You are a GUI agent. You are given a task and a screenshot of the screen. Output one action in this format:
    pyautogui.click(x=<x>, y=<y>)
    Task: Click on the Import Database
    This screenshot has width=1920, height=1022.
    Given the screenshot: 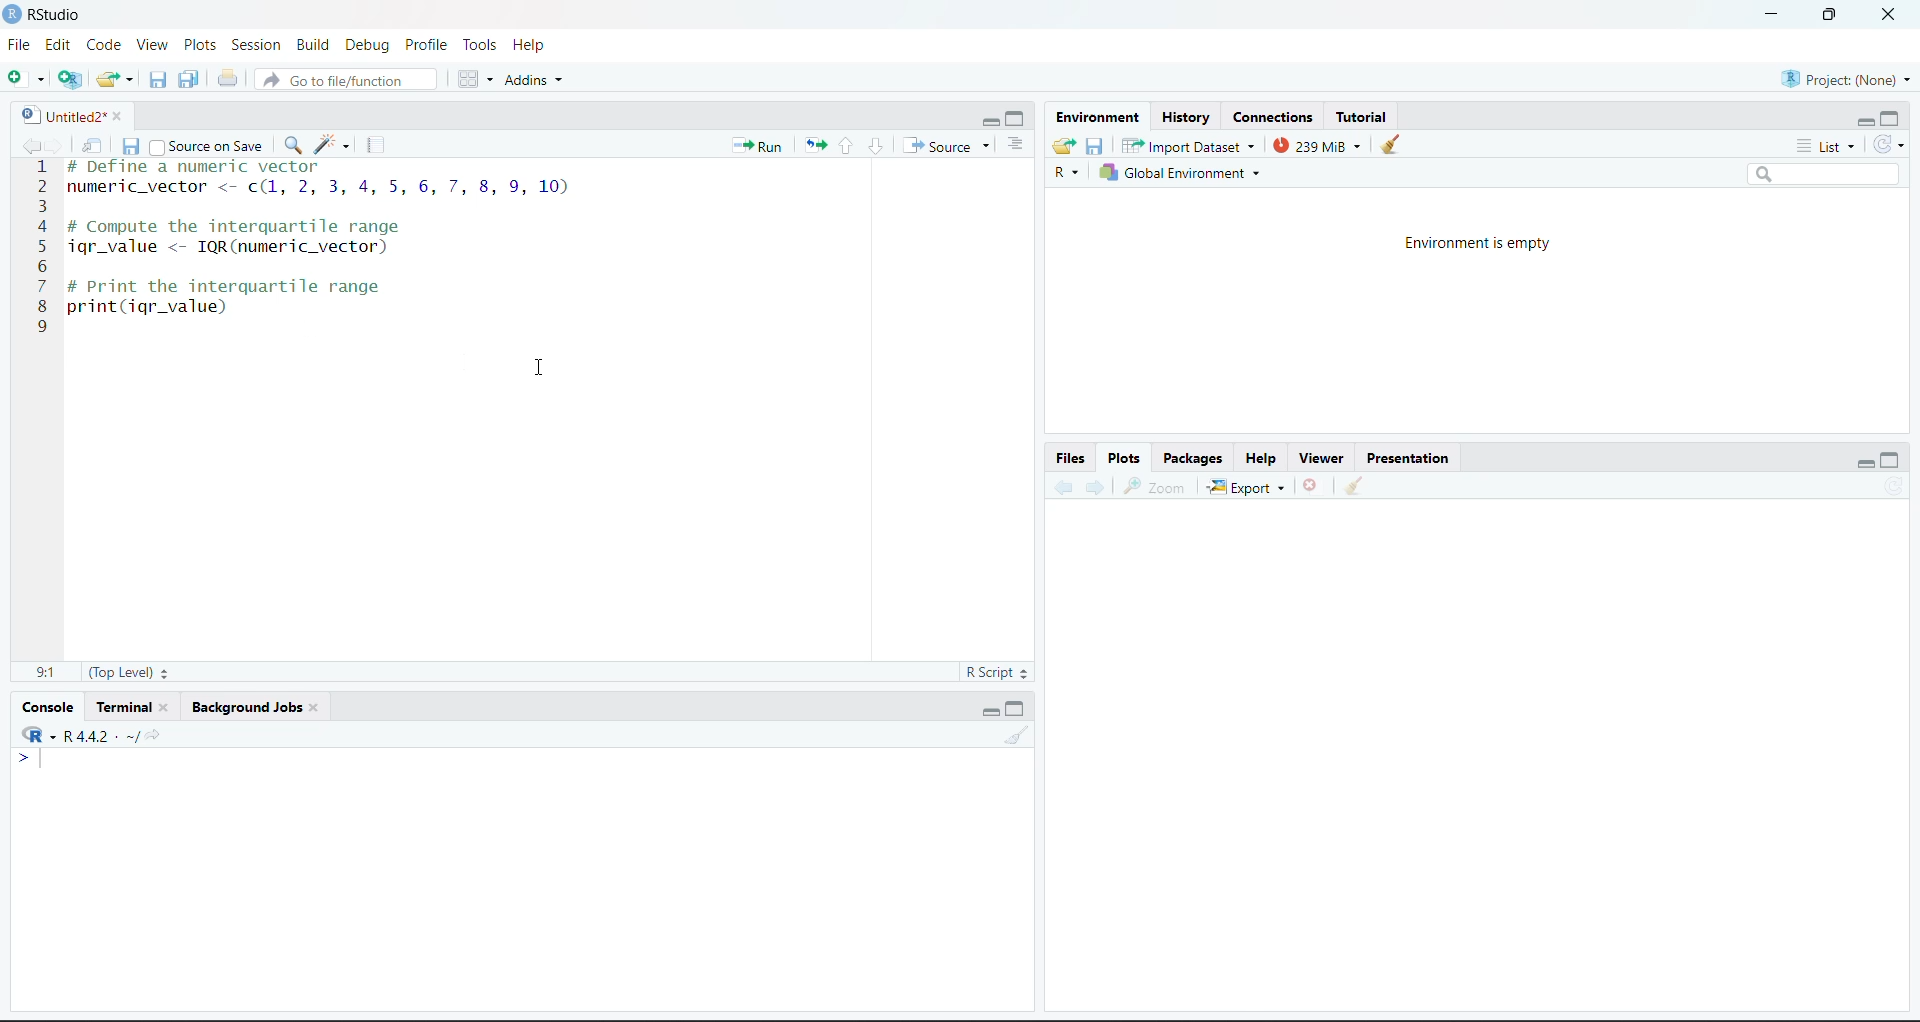 What is the action you would take?
    pyautogui.click(x=1190, y=147)
    